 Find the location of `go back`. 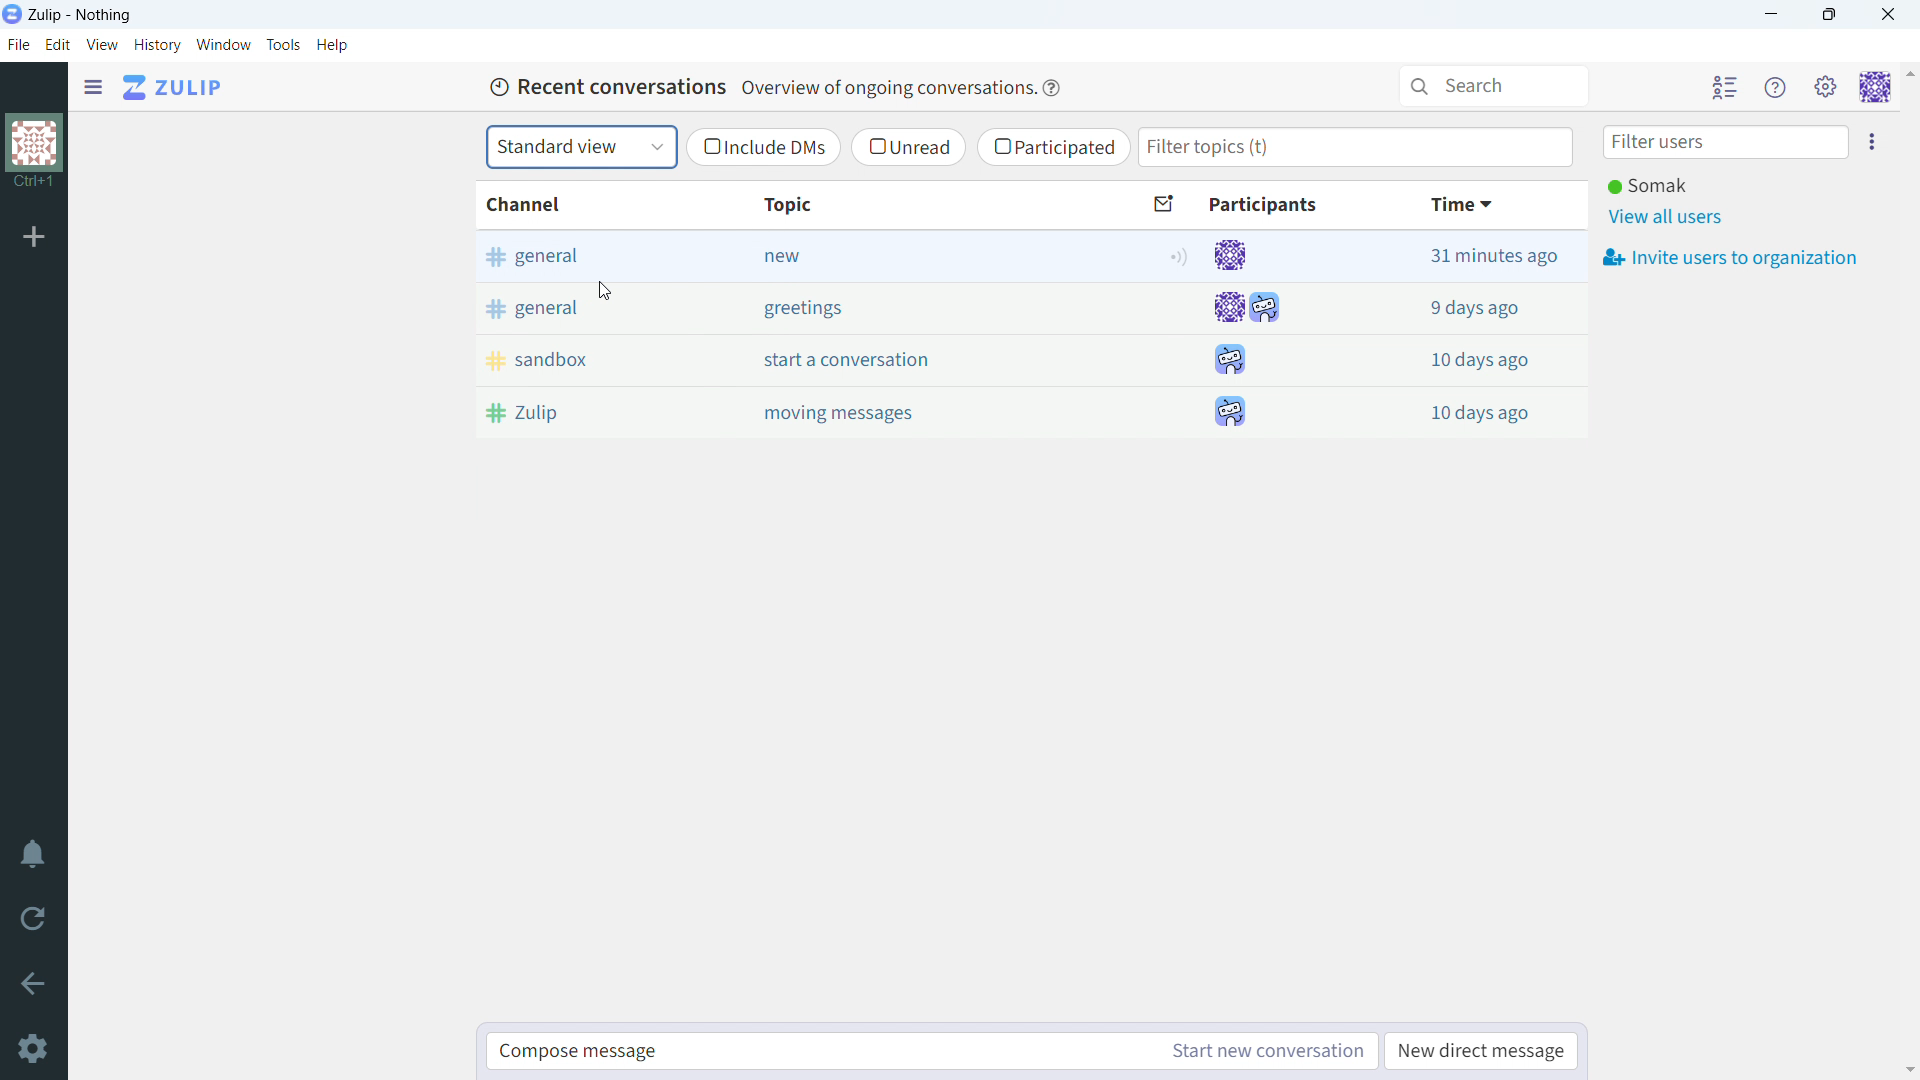

go back is located at coordinates (35, 984).